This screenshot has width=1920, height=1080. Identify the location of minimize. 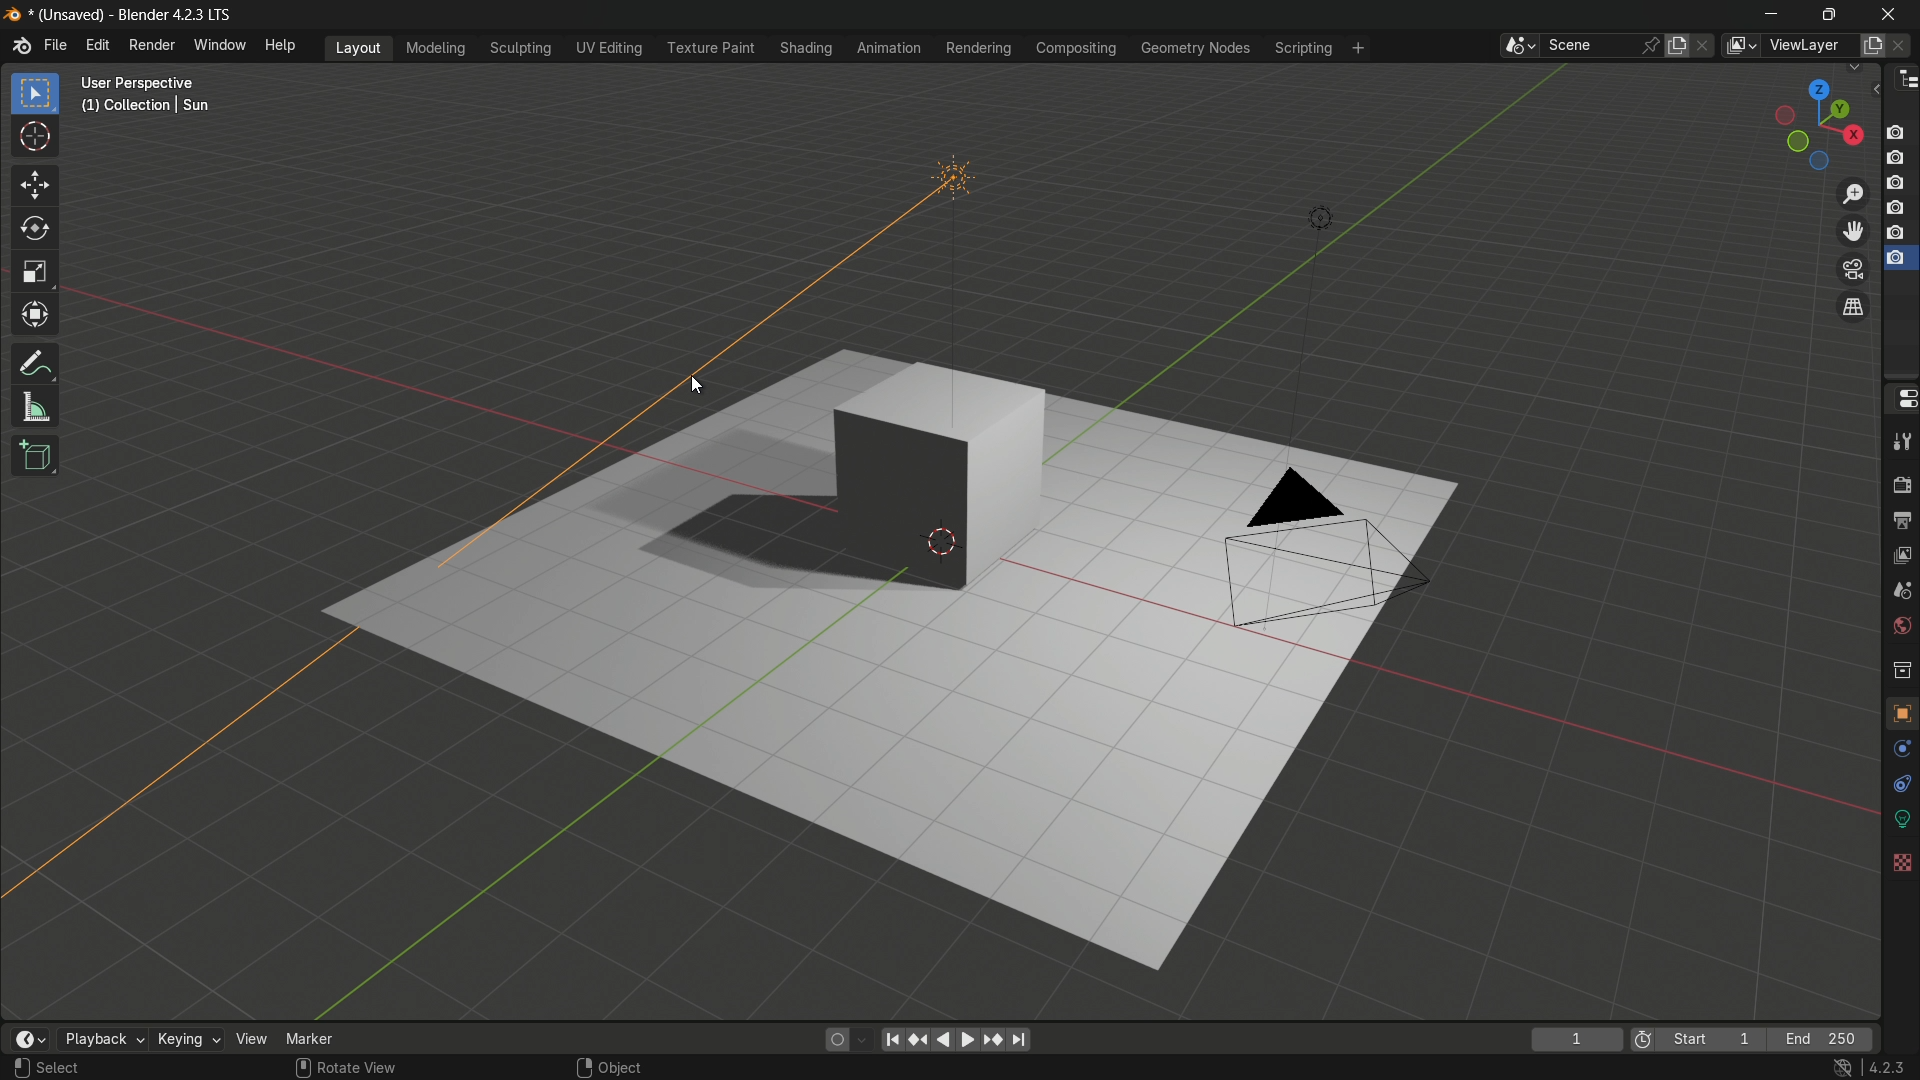
(1771, 12).